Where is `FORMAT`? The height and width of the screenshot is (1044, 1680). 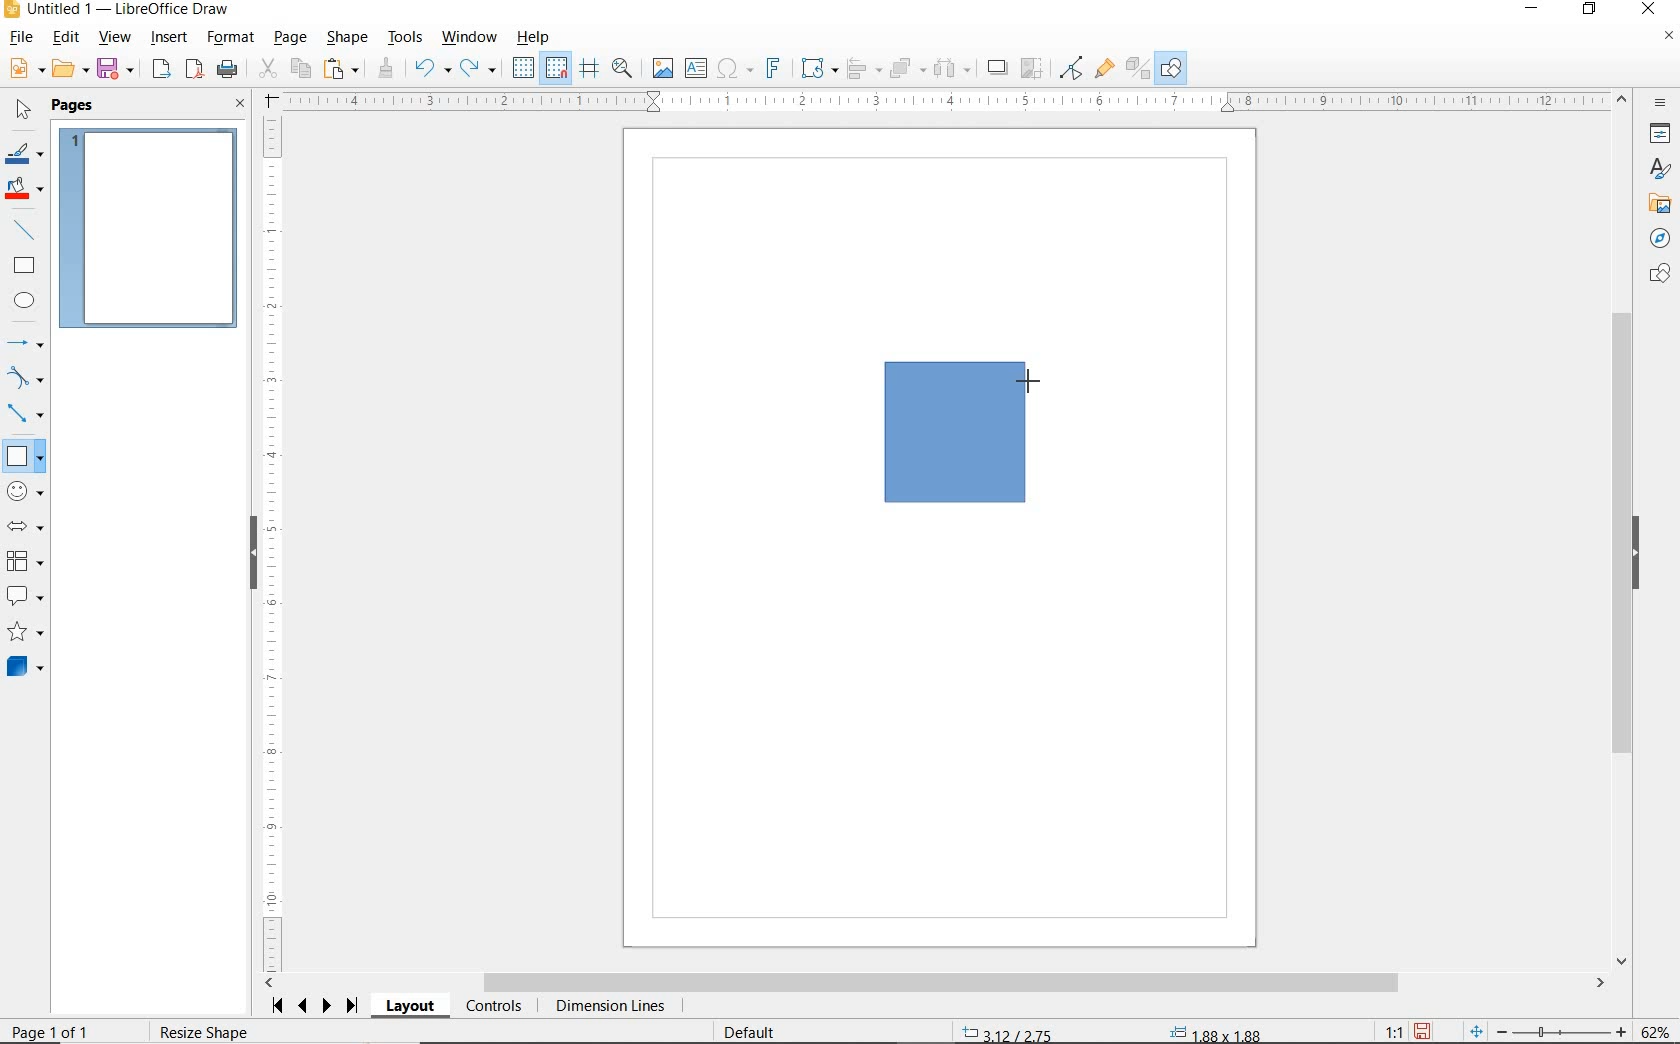
FORMAT is located at coordinates (231, 39).